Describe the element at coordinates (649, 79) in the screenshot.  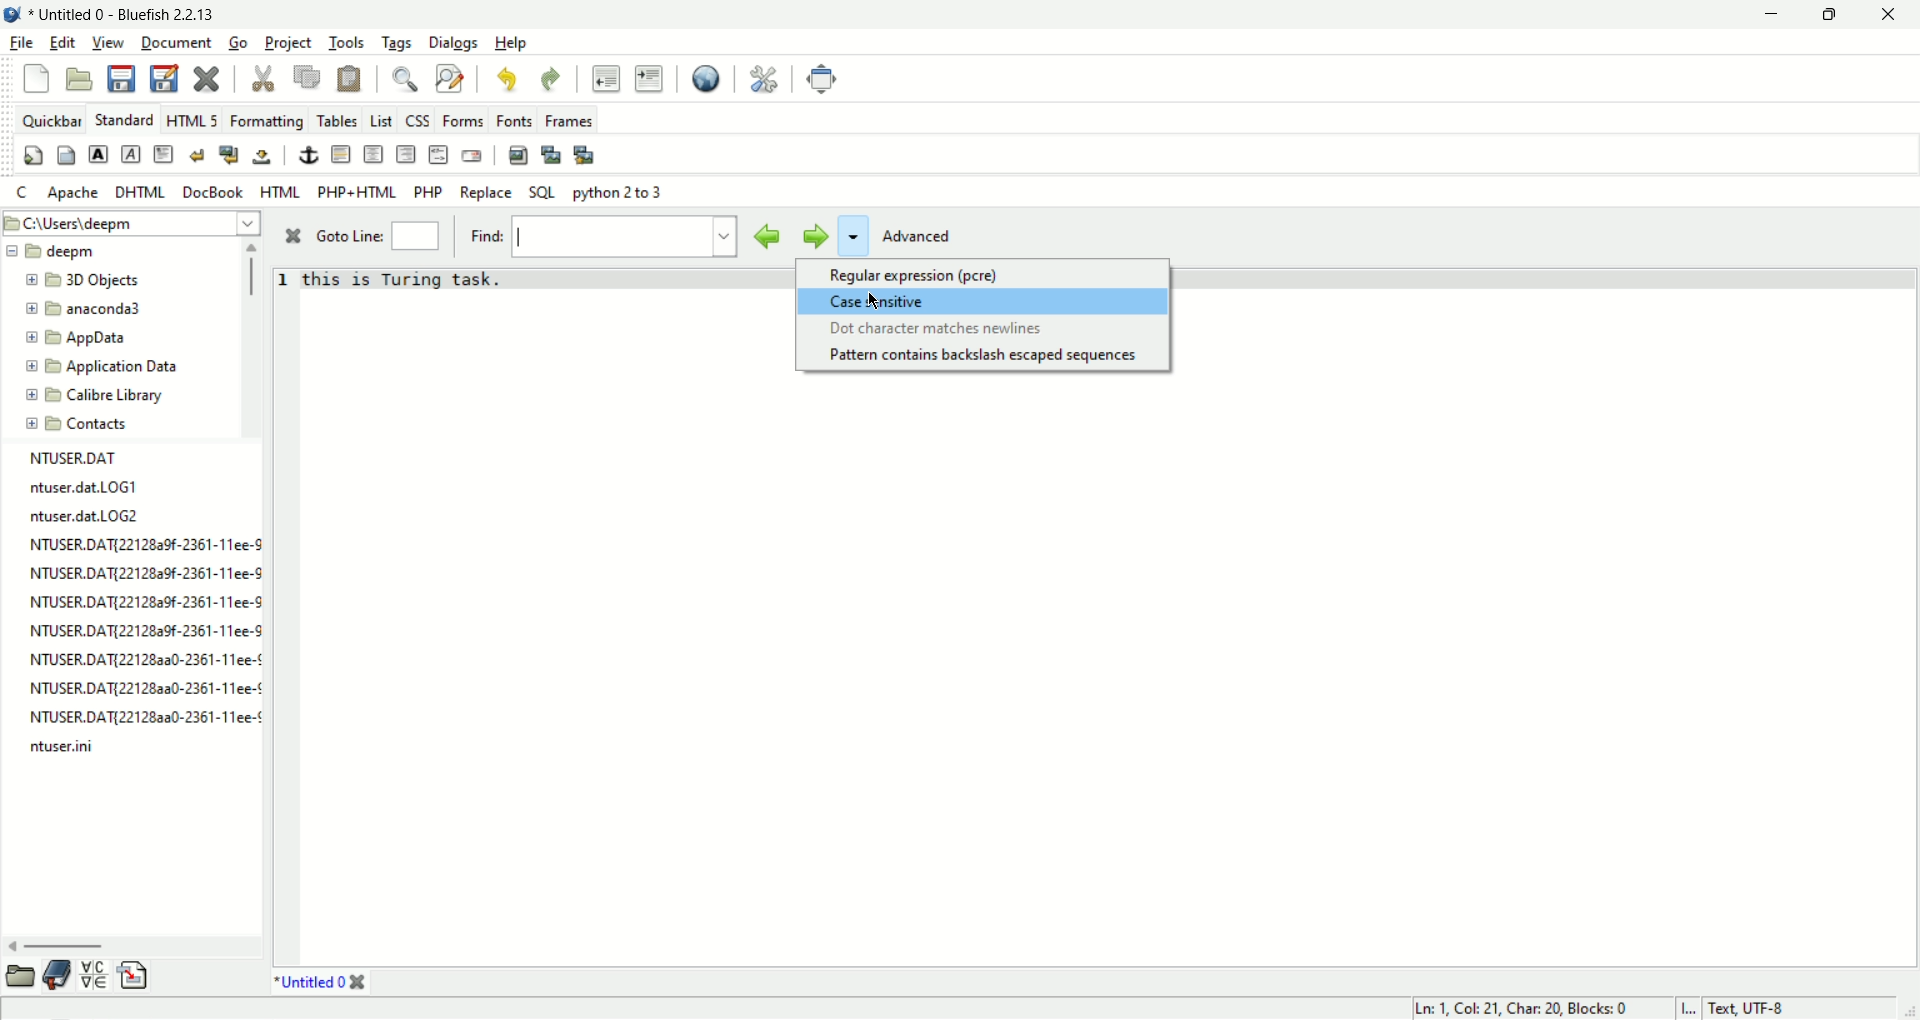
I see `indent` at that location.